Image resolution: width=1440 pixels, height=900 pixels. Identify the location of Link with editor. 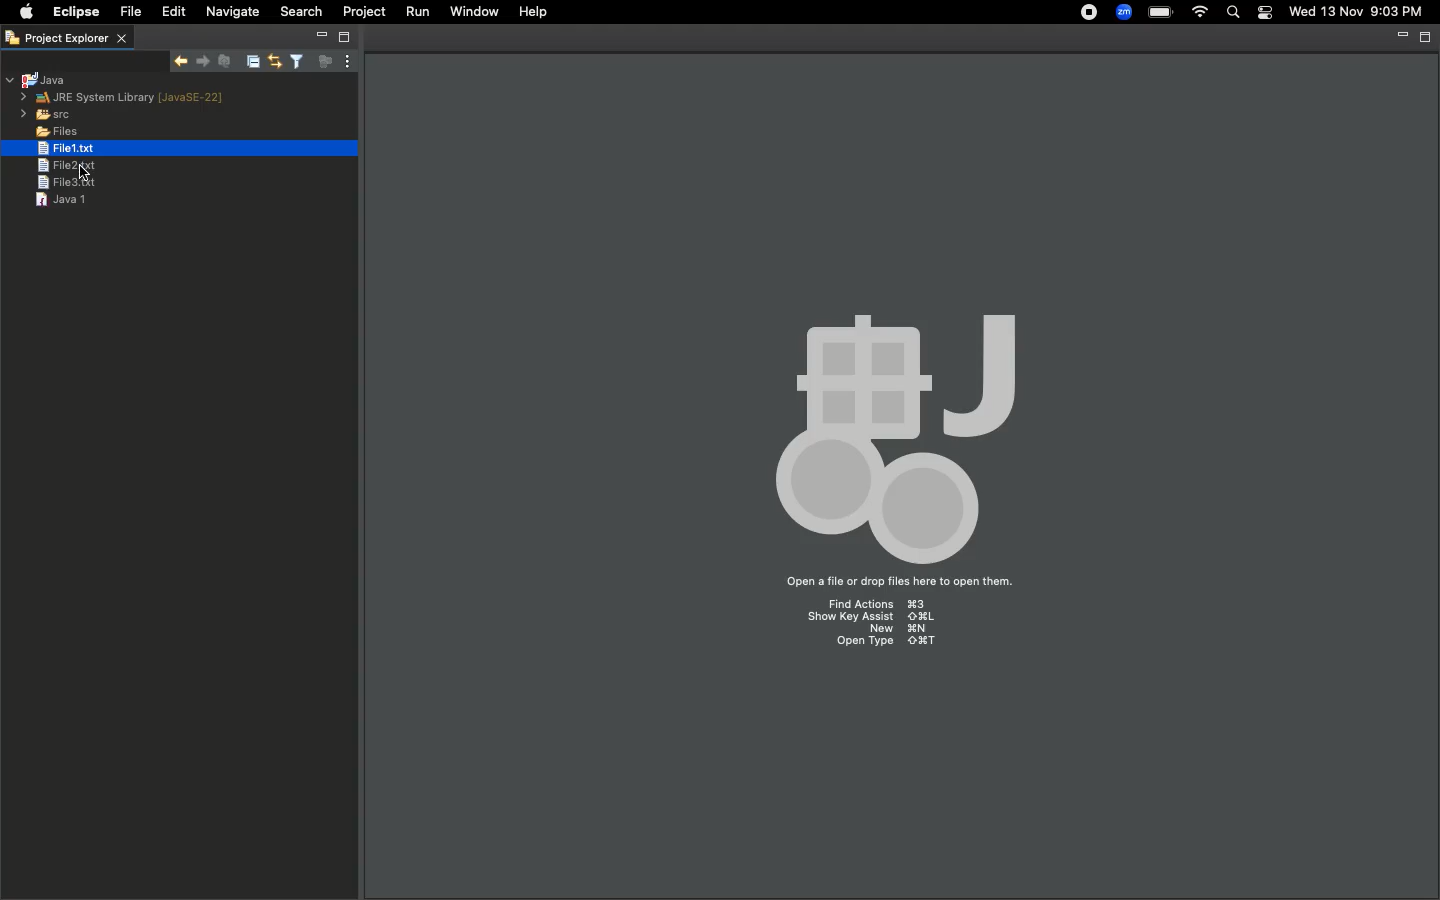
(273, 62).